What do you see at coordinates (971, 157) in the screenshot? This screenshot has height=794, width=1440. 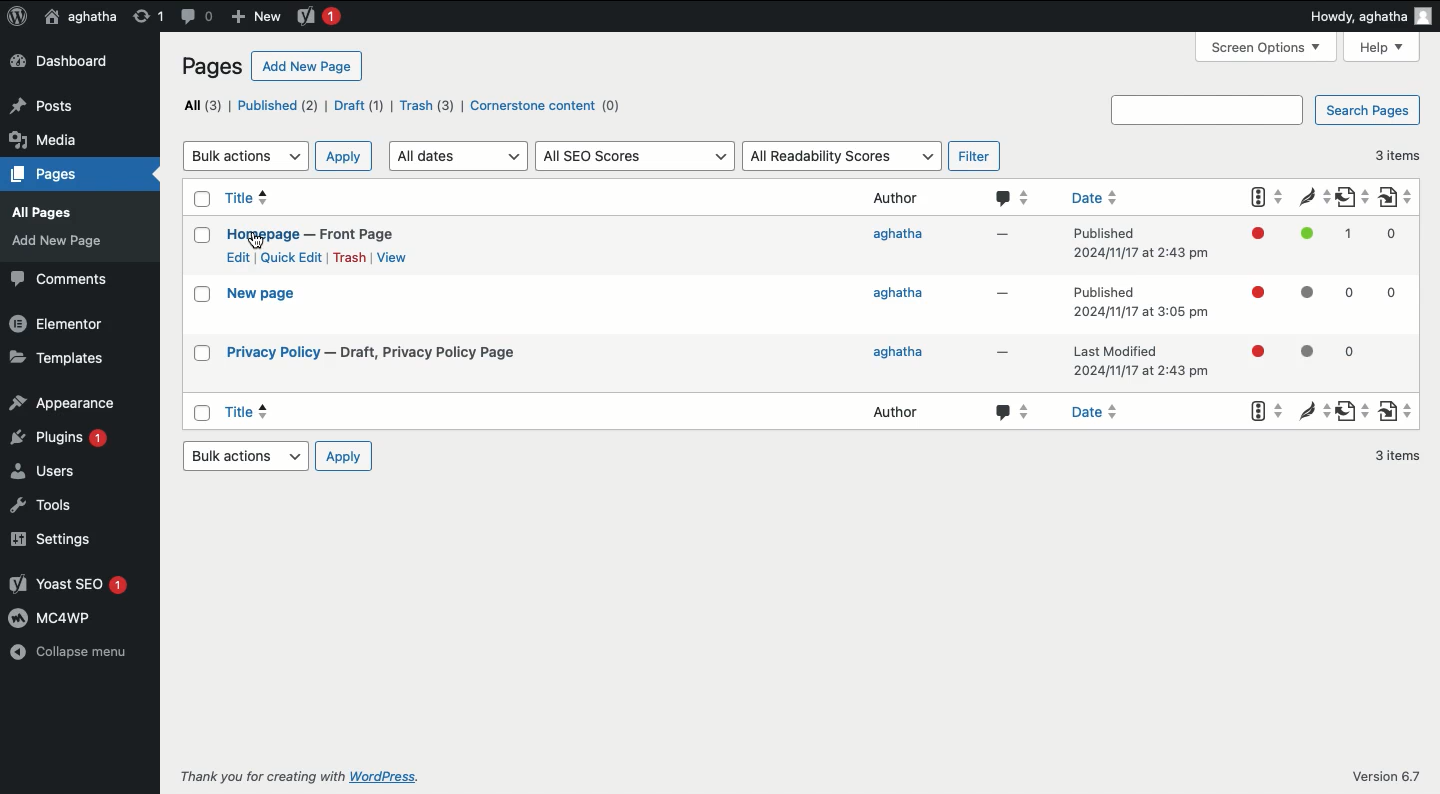 I see `Filter` at bounding box center [971, 157].